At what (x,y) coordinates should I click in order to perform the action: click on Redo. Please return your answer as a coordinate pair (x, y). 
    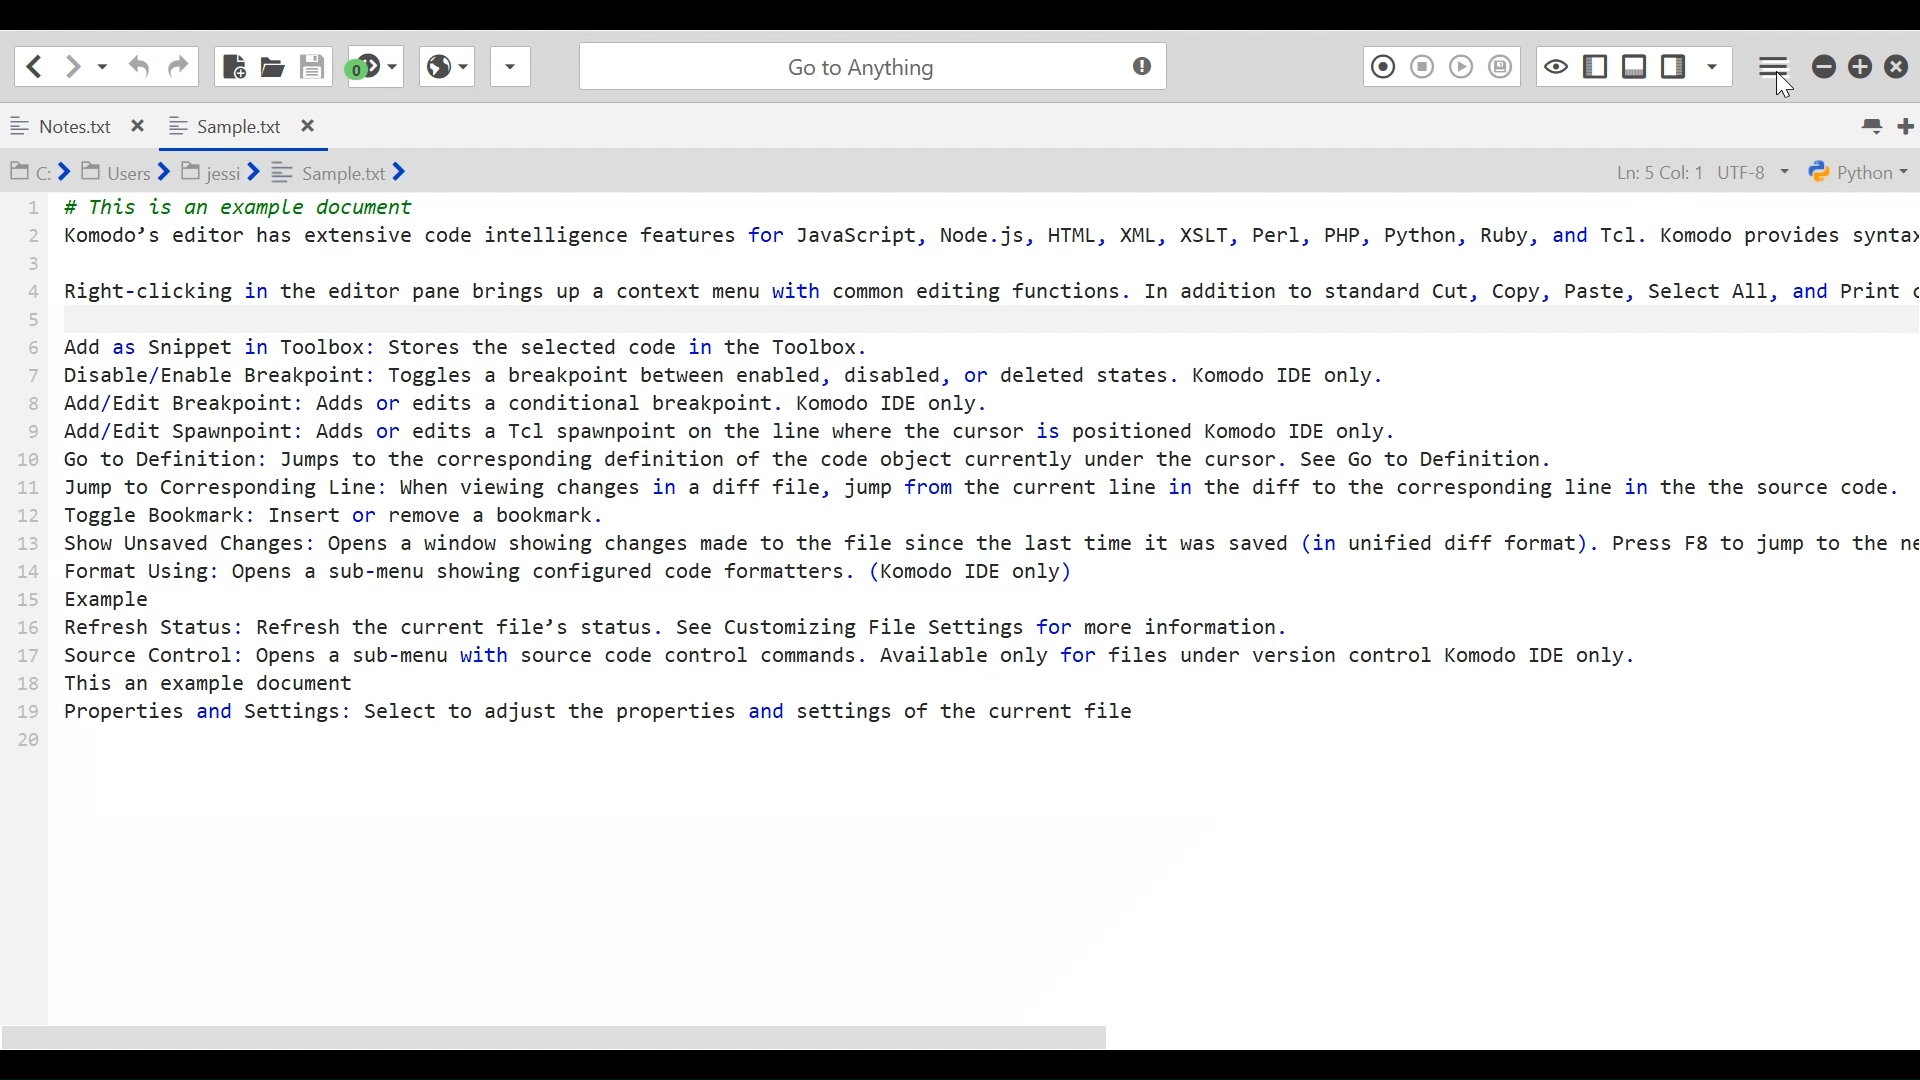
    Looking at the image, I should click on (178, 65).